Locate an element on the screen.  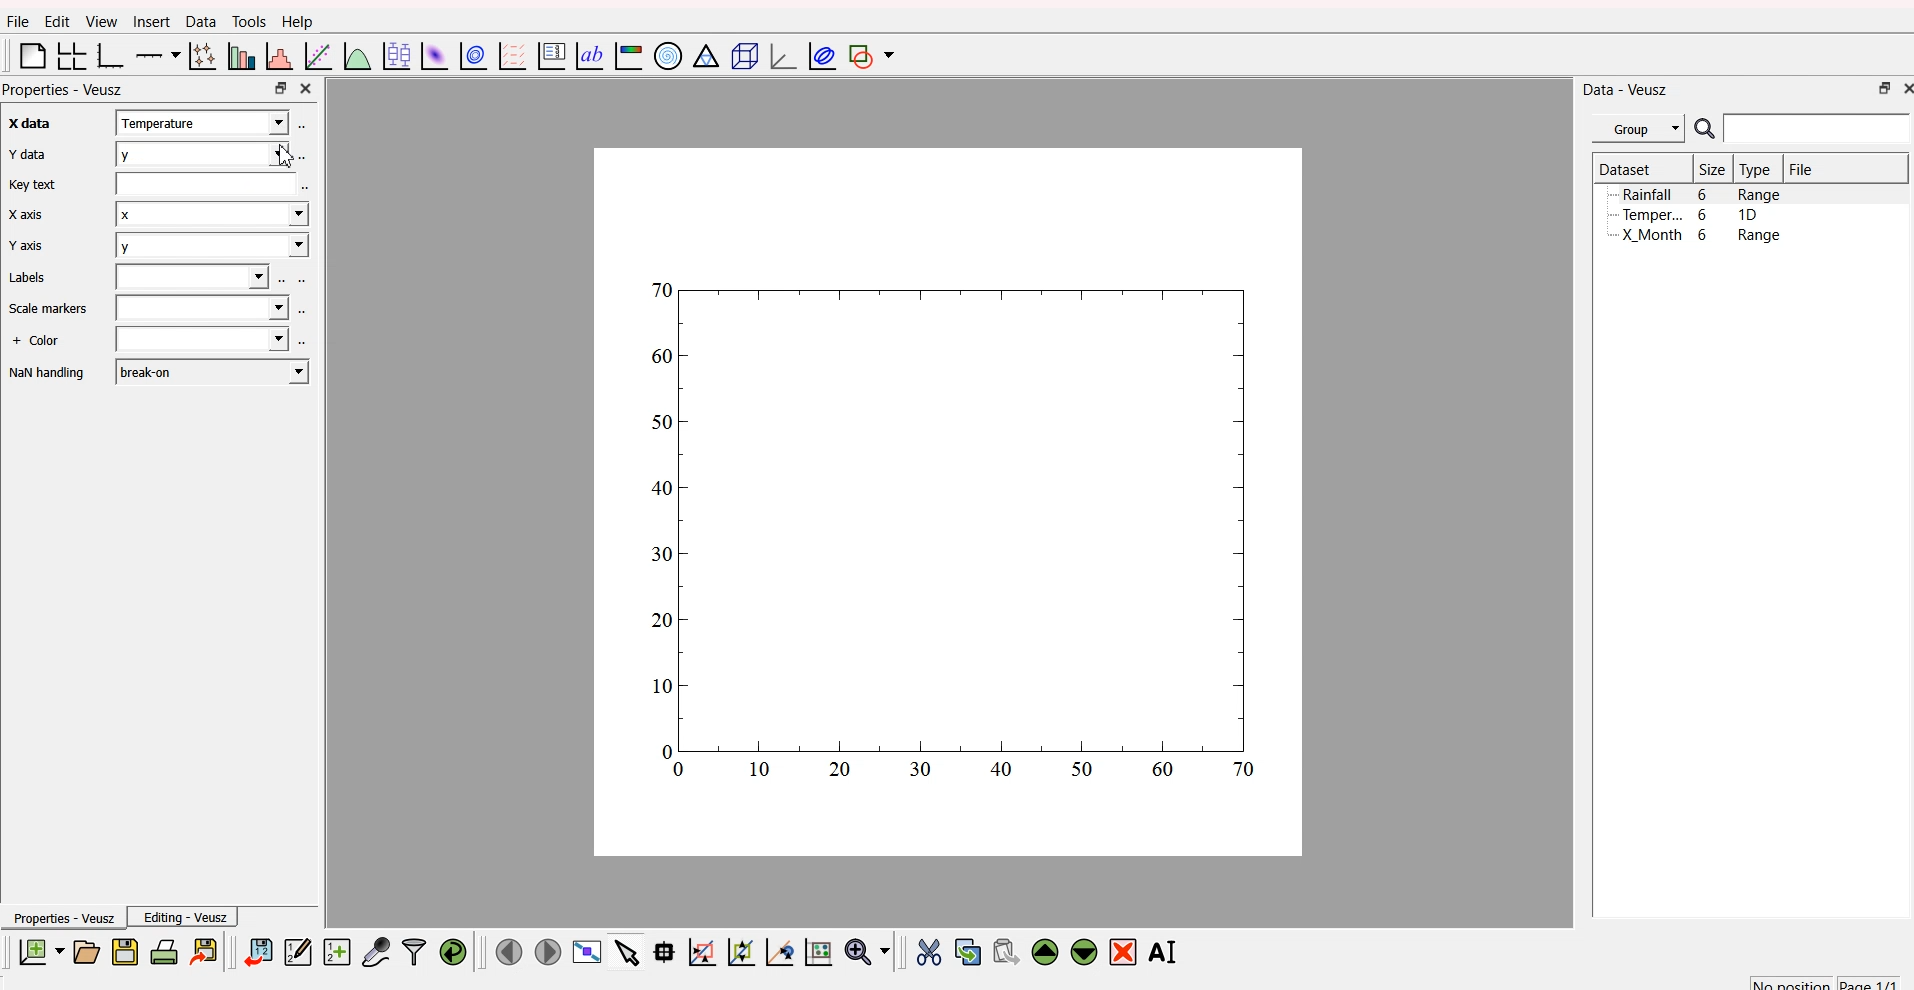
polar graph is located at coordinates (670, 53).